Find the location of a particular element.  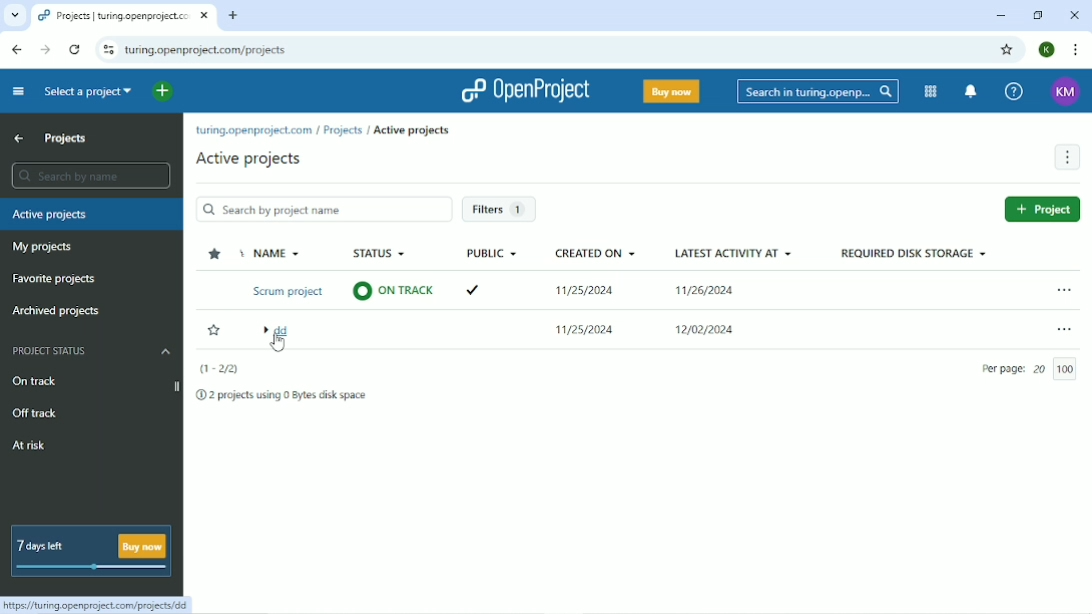

Search by name is located at coordinates (89, 176).